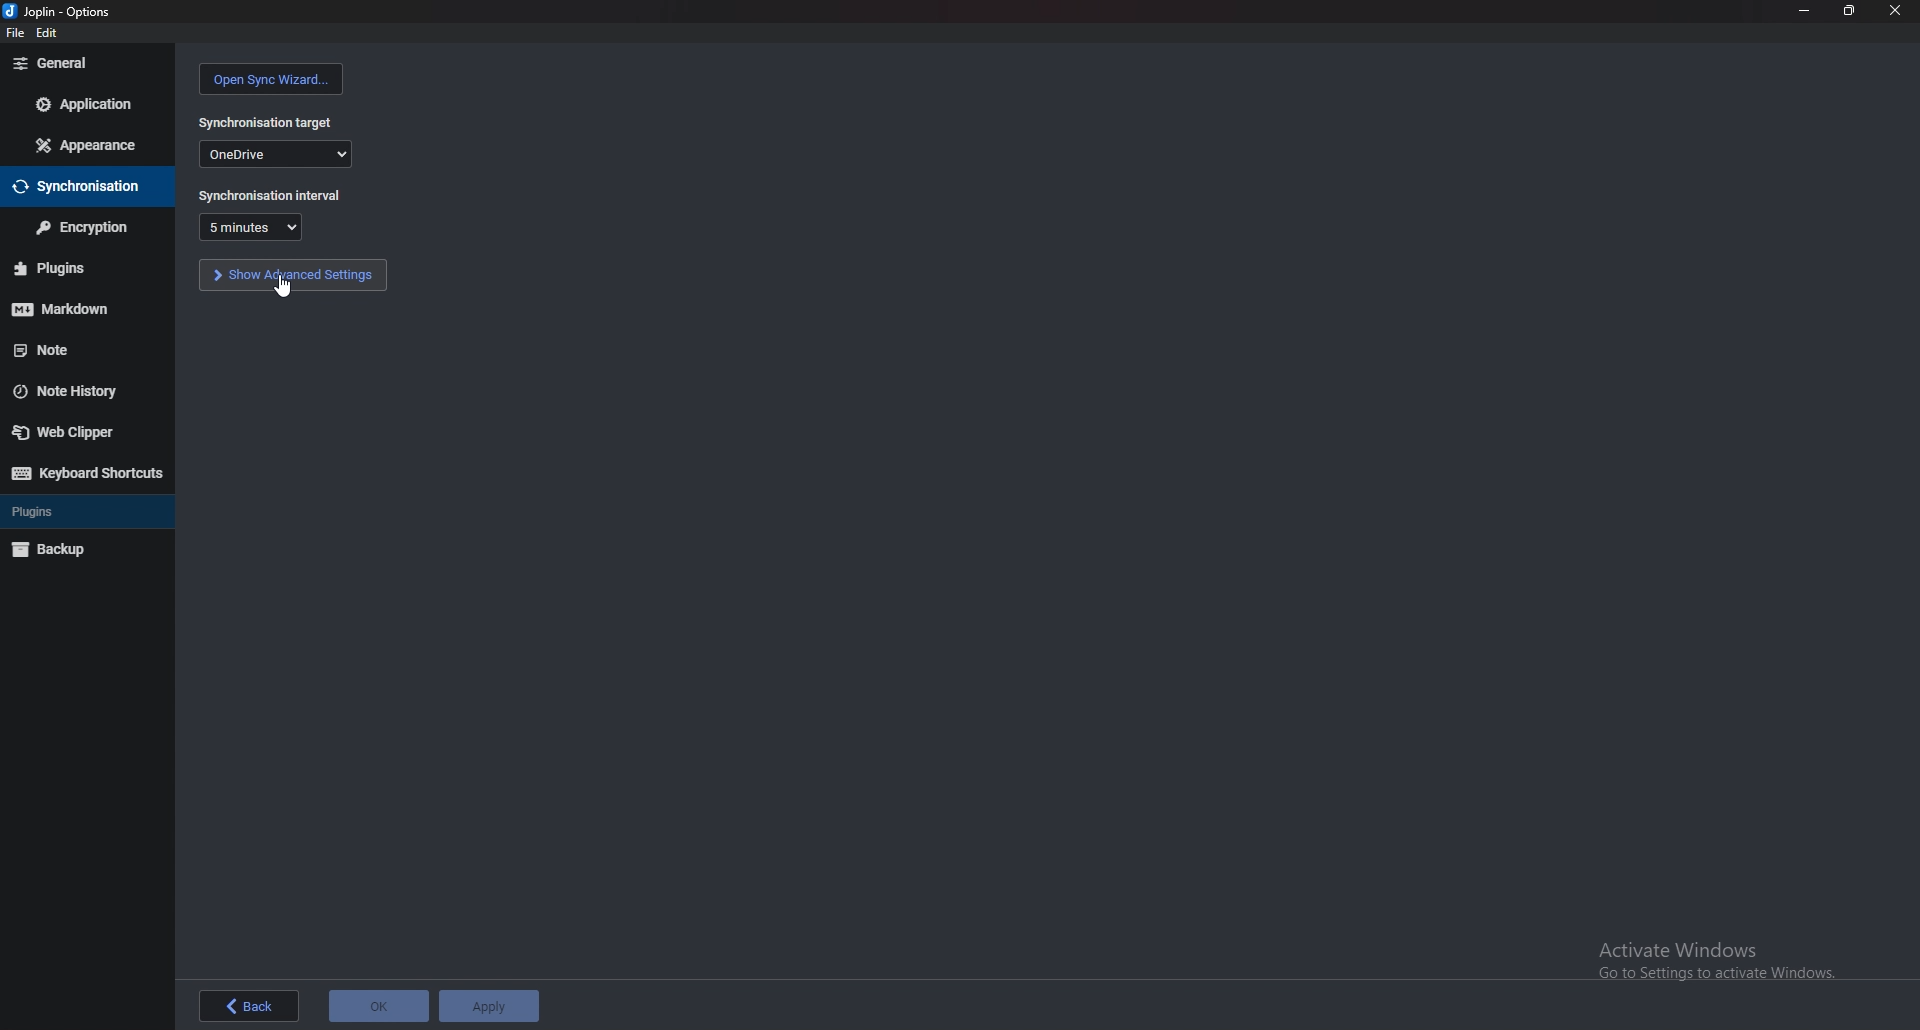 The height and width of the screenshot is (1030, 1920). What do you see at coordinates (263, 122) in the screenshot?
I see `sync target` at bounding box center [263, 122].